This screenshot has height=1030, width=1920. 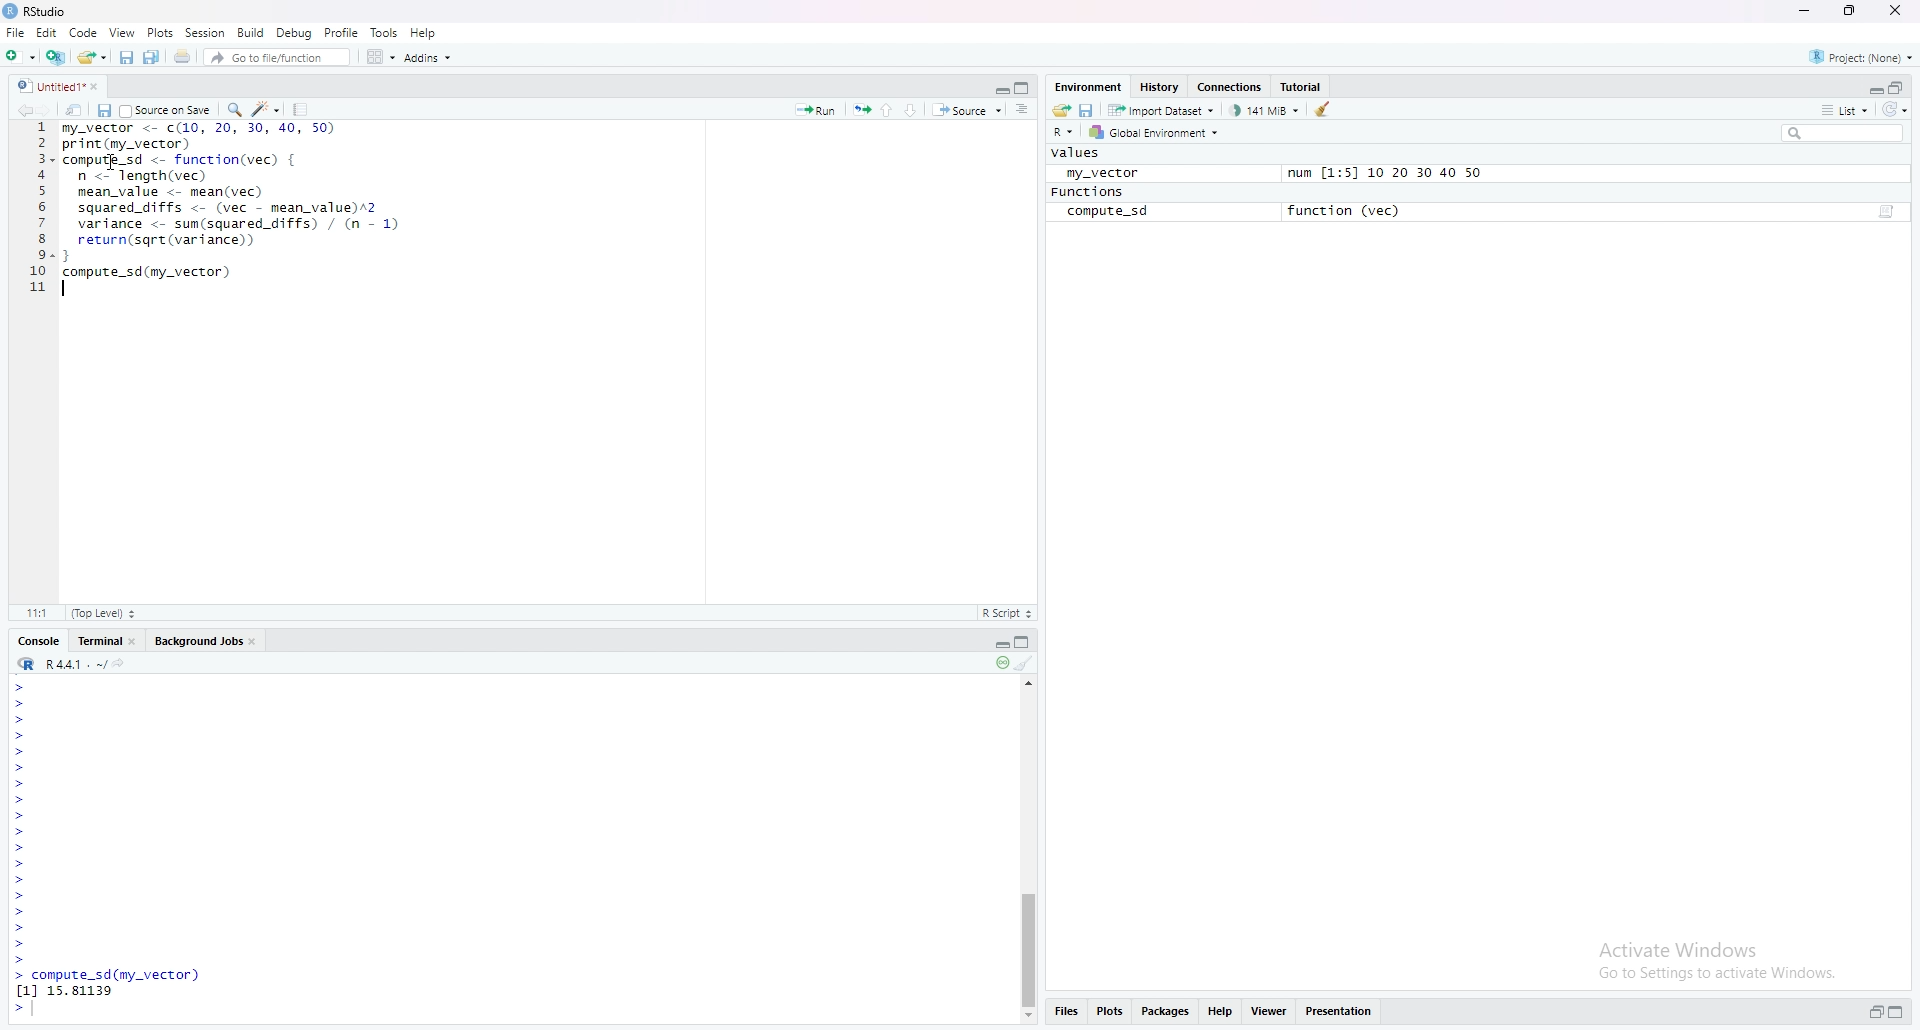 What do you see at coordinates (1109, 1009) in the screenshot?
I see `Plots` at bounding box center [1109, 1009].